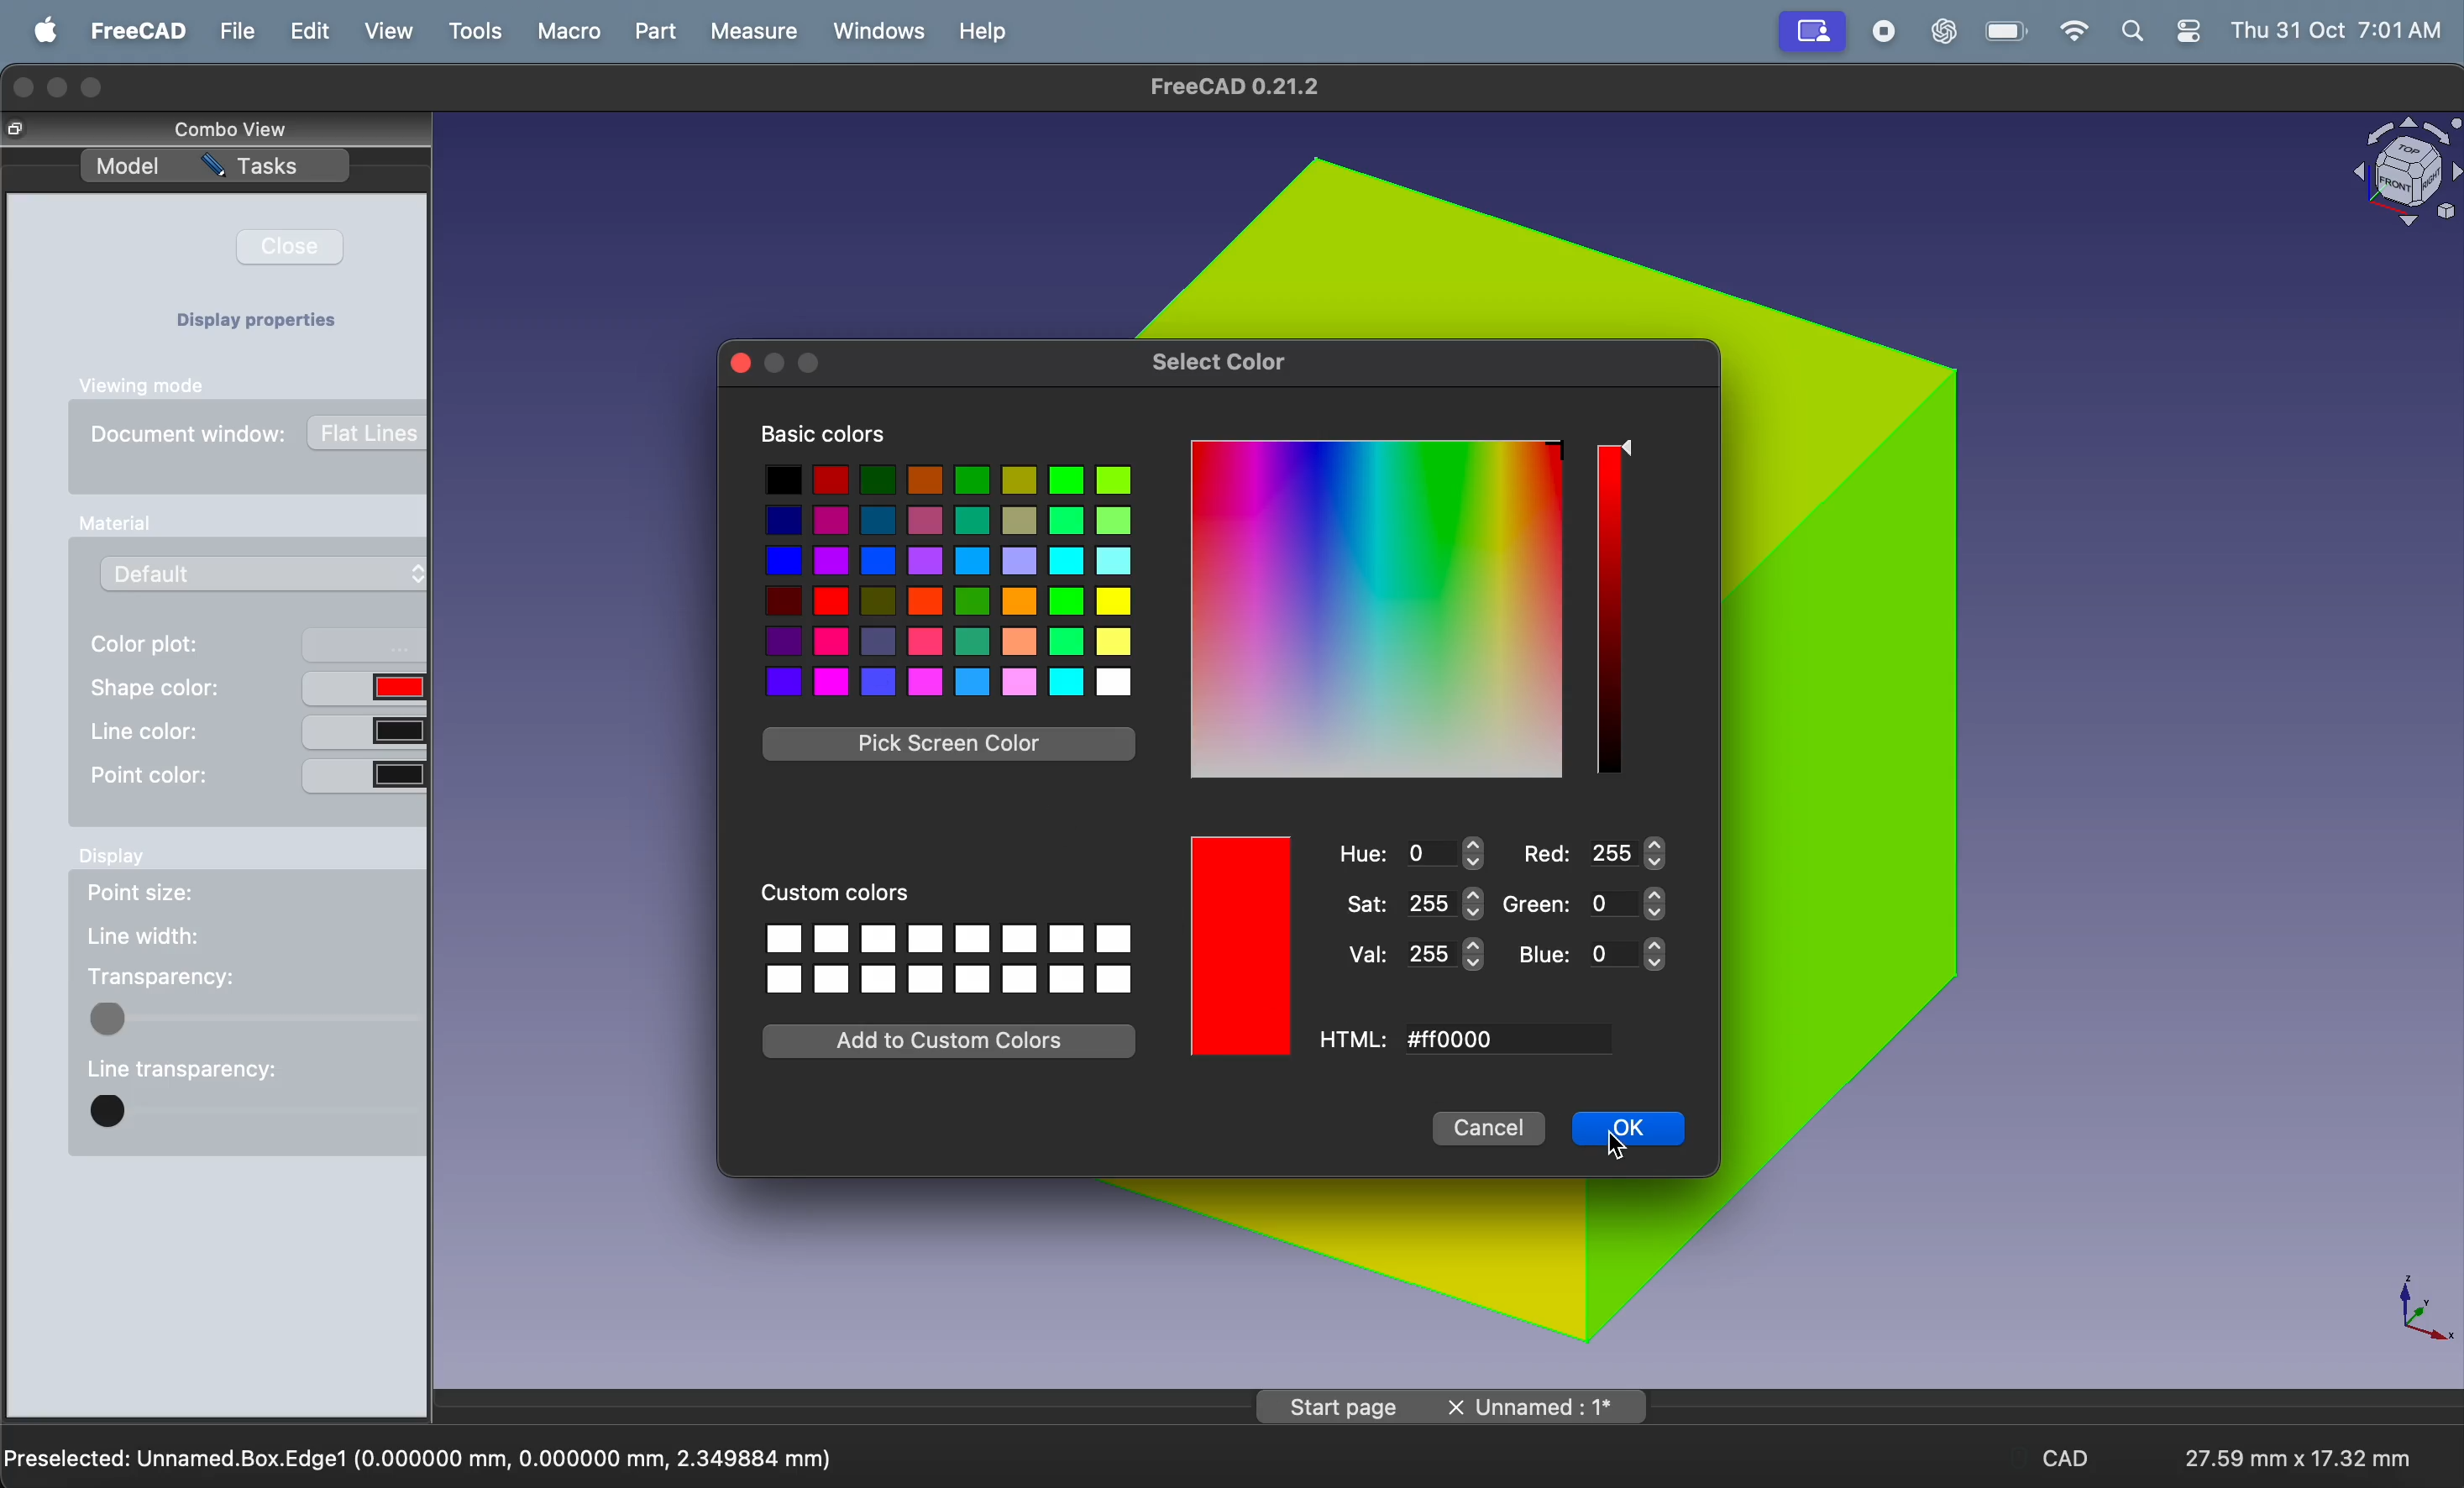 This screenshot has width=2464, height=1488. Describe the element at coordinates (24, 85) in the screenshot. I see `closing window` at that location.